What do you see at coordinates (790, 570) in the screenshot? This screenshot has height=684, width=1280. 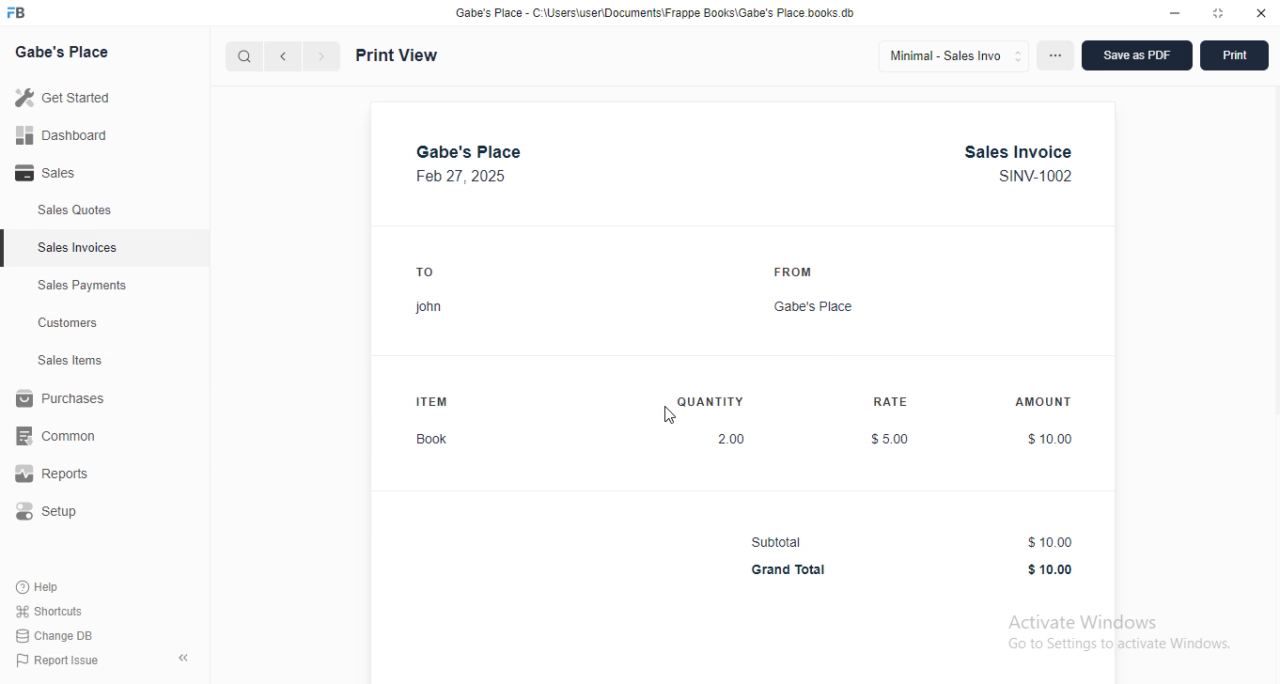 I see `Grand Total` at bounding box center [790, 570].